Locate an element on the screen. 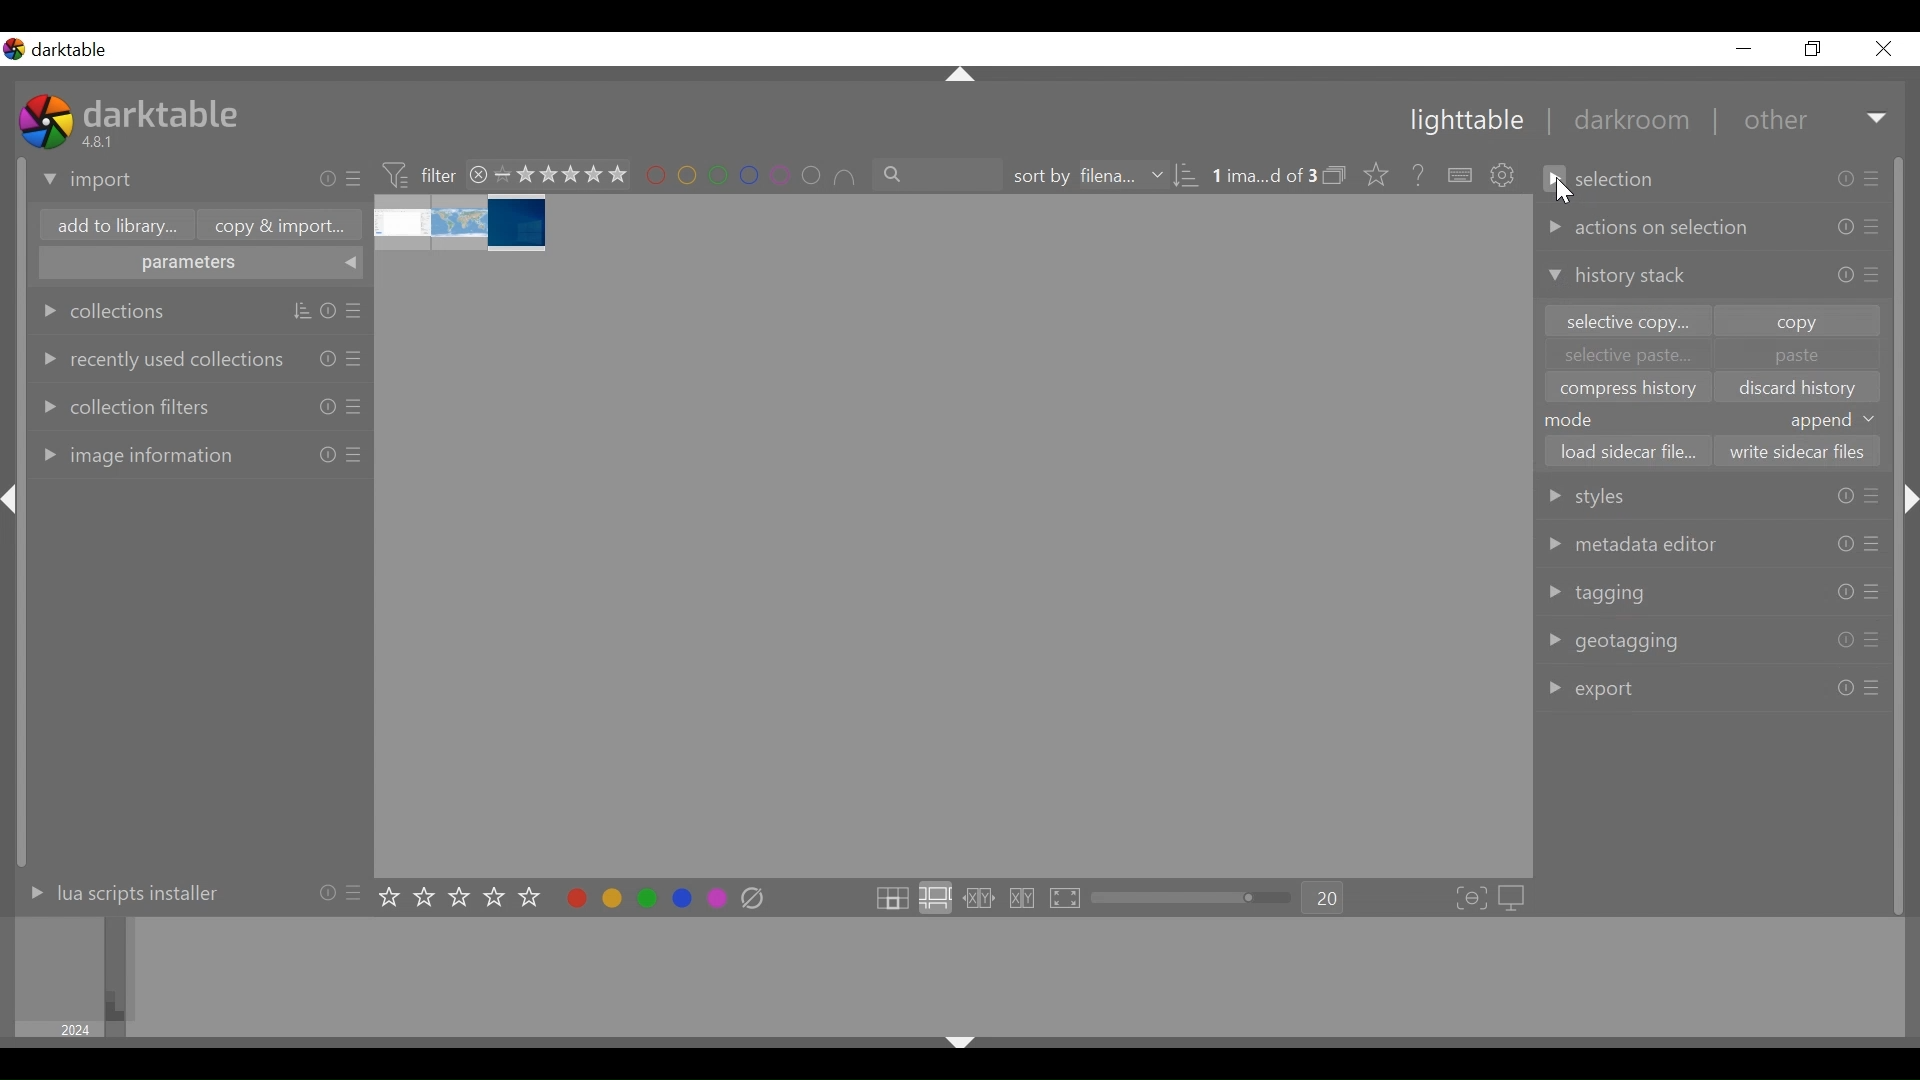  selection is located at coordinates (1604, 179).